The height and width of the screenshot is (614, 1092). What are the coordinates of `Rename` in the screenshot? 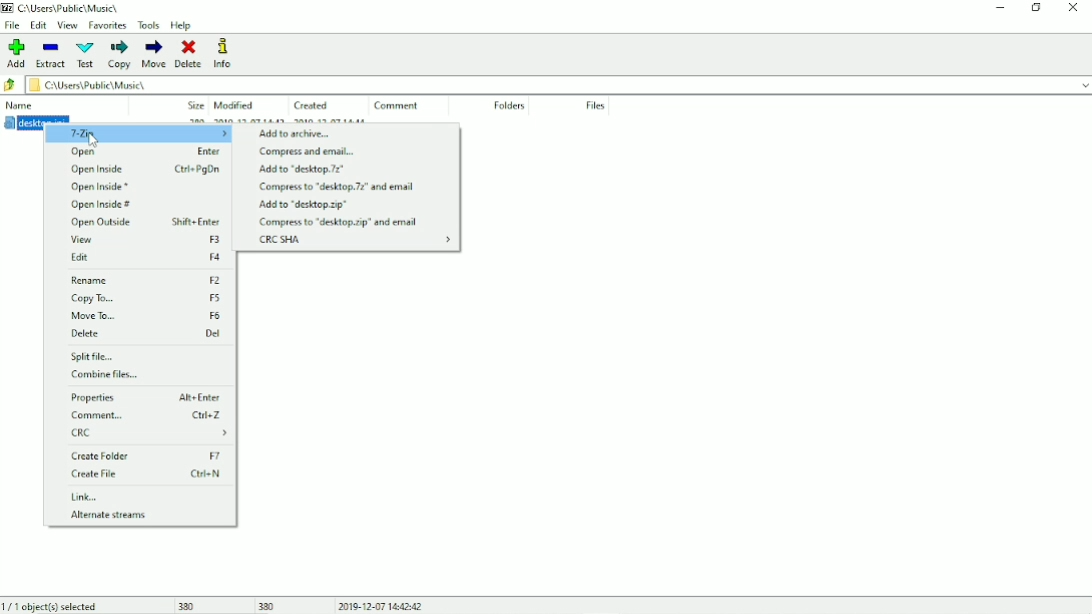 It's located at (145, 281).